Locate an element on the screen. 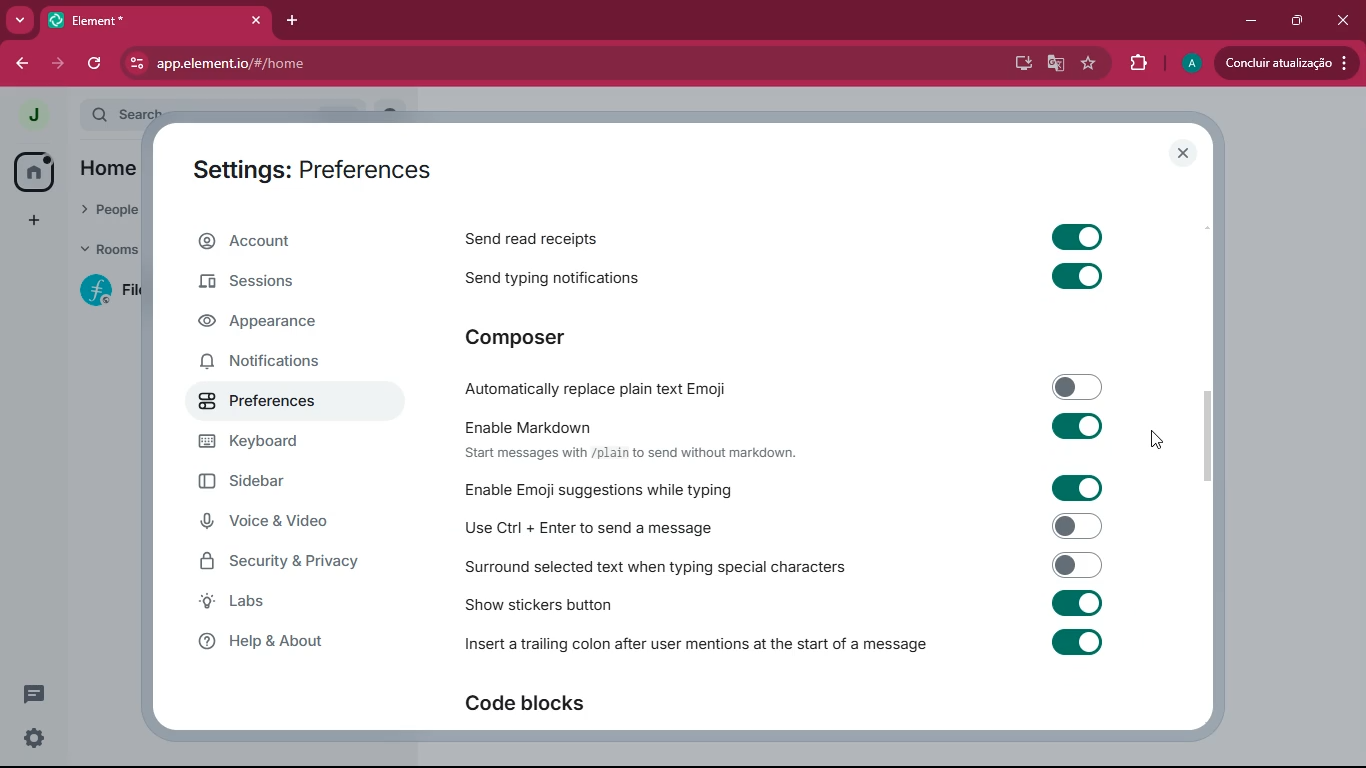 The width and height of the screenshot is (1366, 768). text is located at coordinates (629, 453).